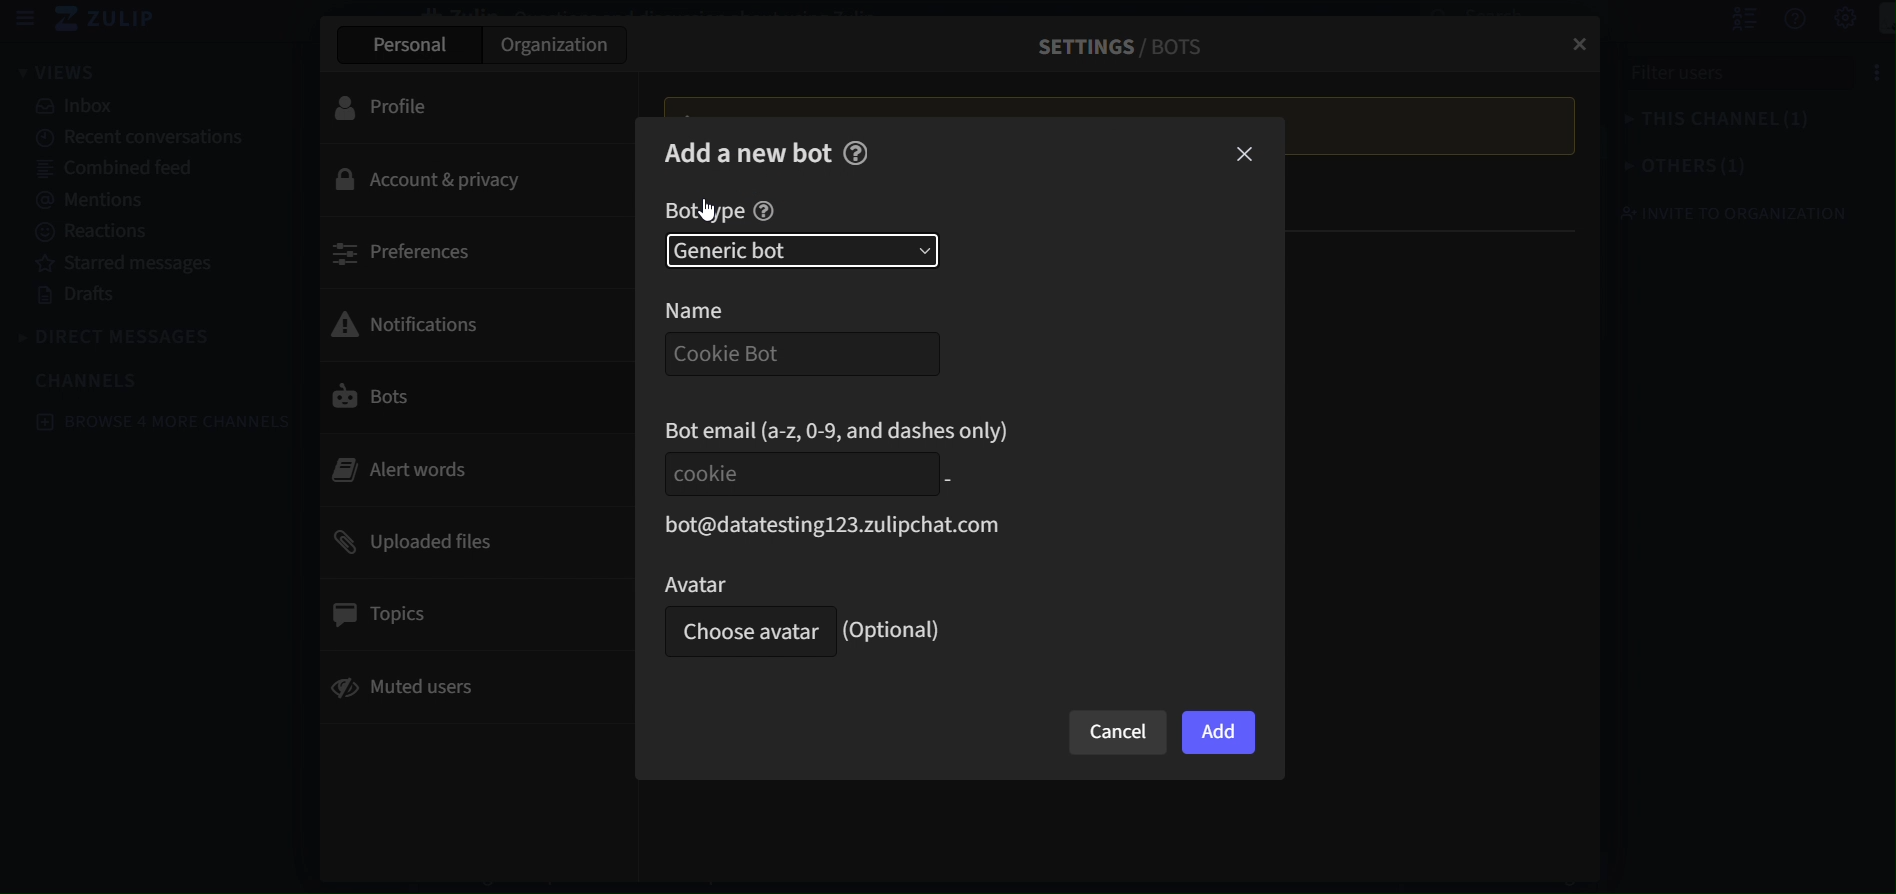  I want to click on Cursor, so click(709, 210).